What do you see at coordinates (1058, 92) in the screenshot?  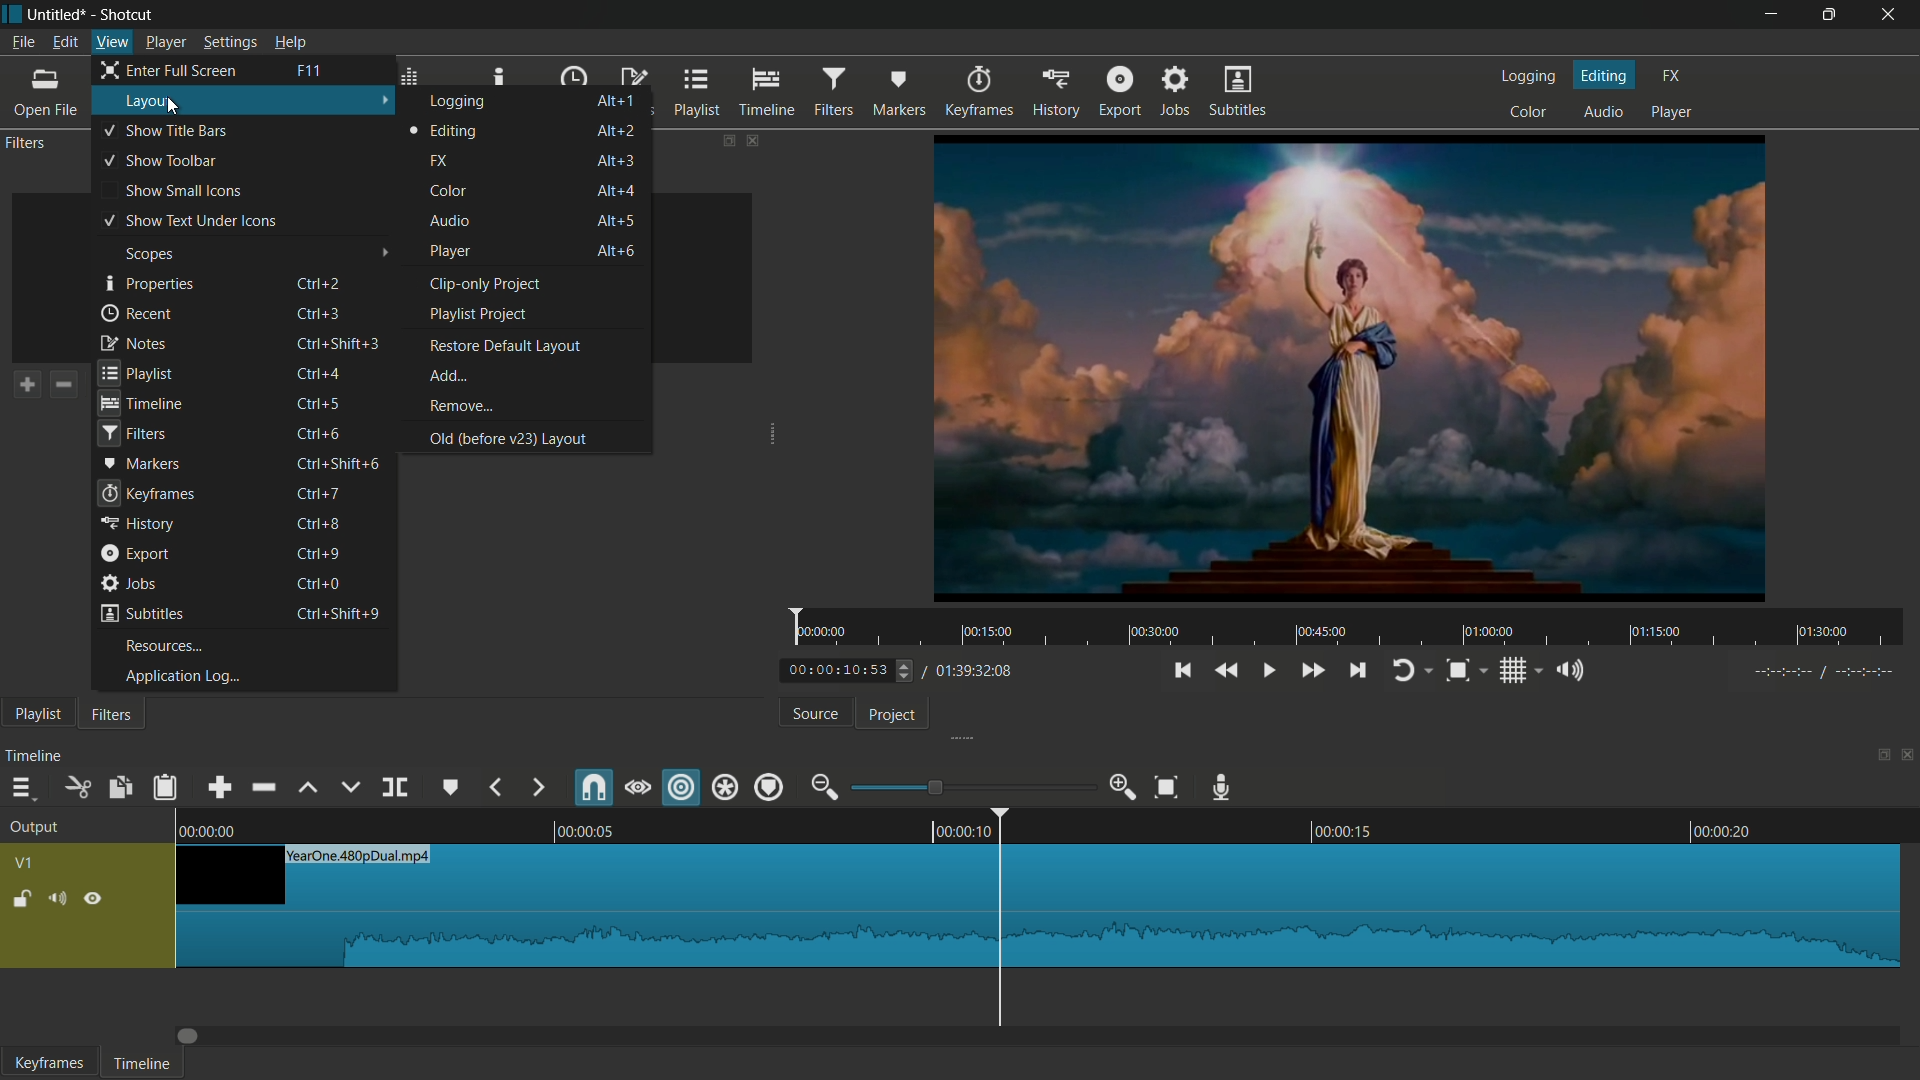 I see `history` at bounding box center [1058, 92].